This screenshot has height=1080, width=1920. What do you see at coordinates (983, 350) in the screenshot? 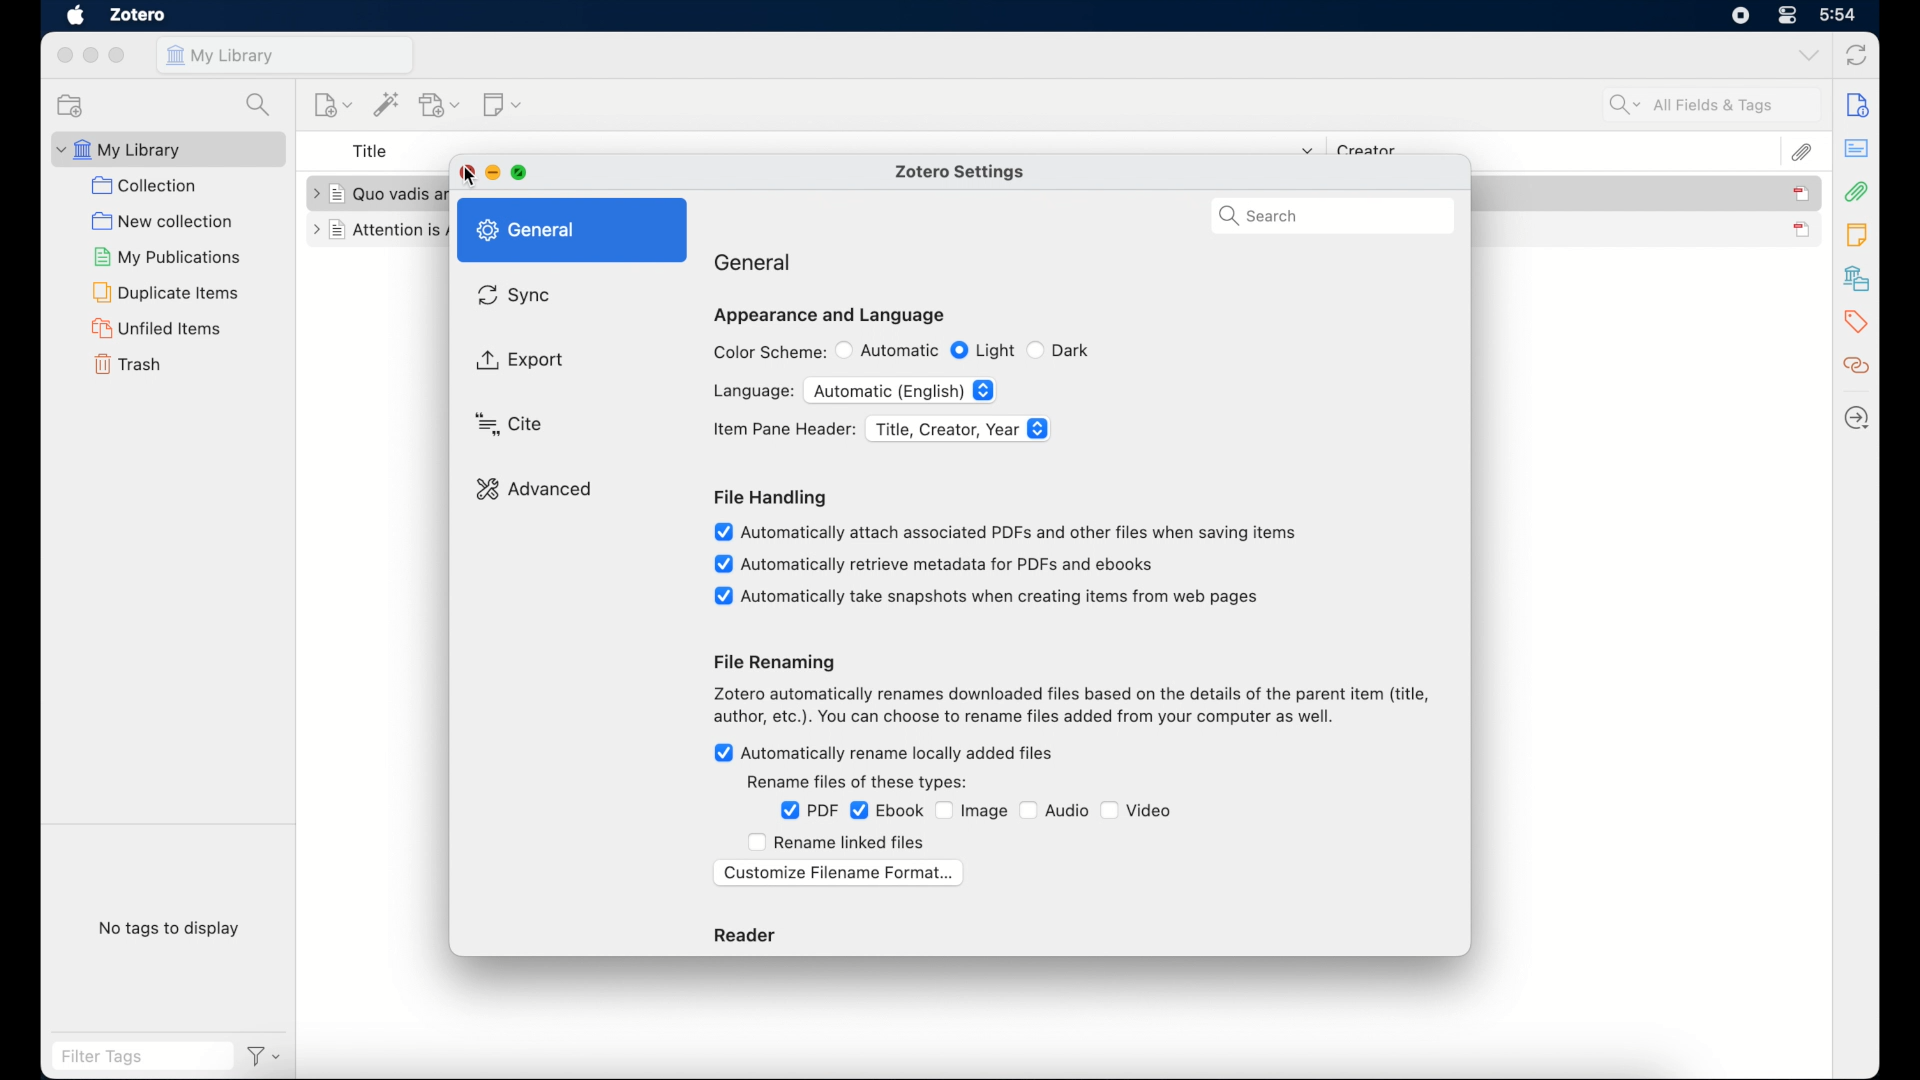
I see `light radio button` at bounding box center [983, 350].